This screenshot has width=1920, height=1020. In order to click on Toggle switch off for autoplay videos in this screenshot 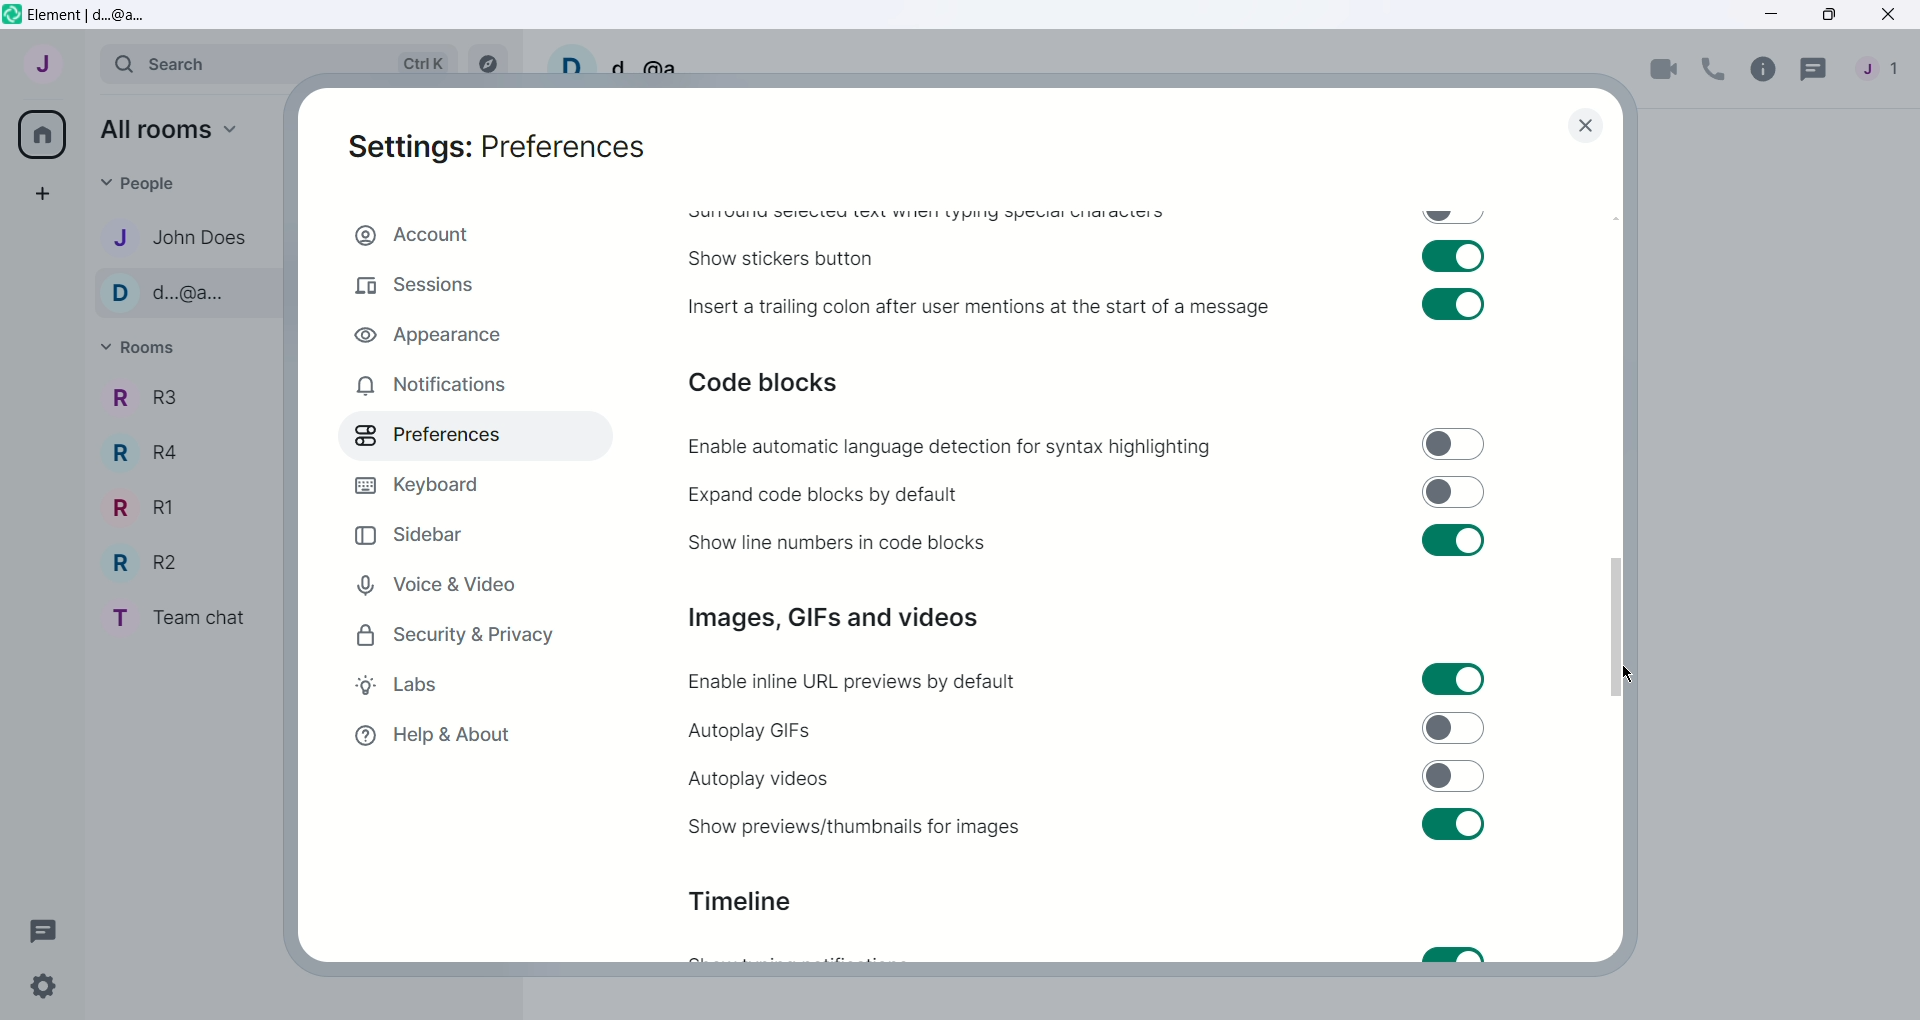, I will do `click(1454, 776)`.